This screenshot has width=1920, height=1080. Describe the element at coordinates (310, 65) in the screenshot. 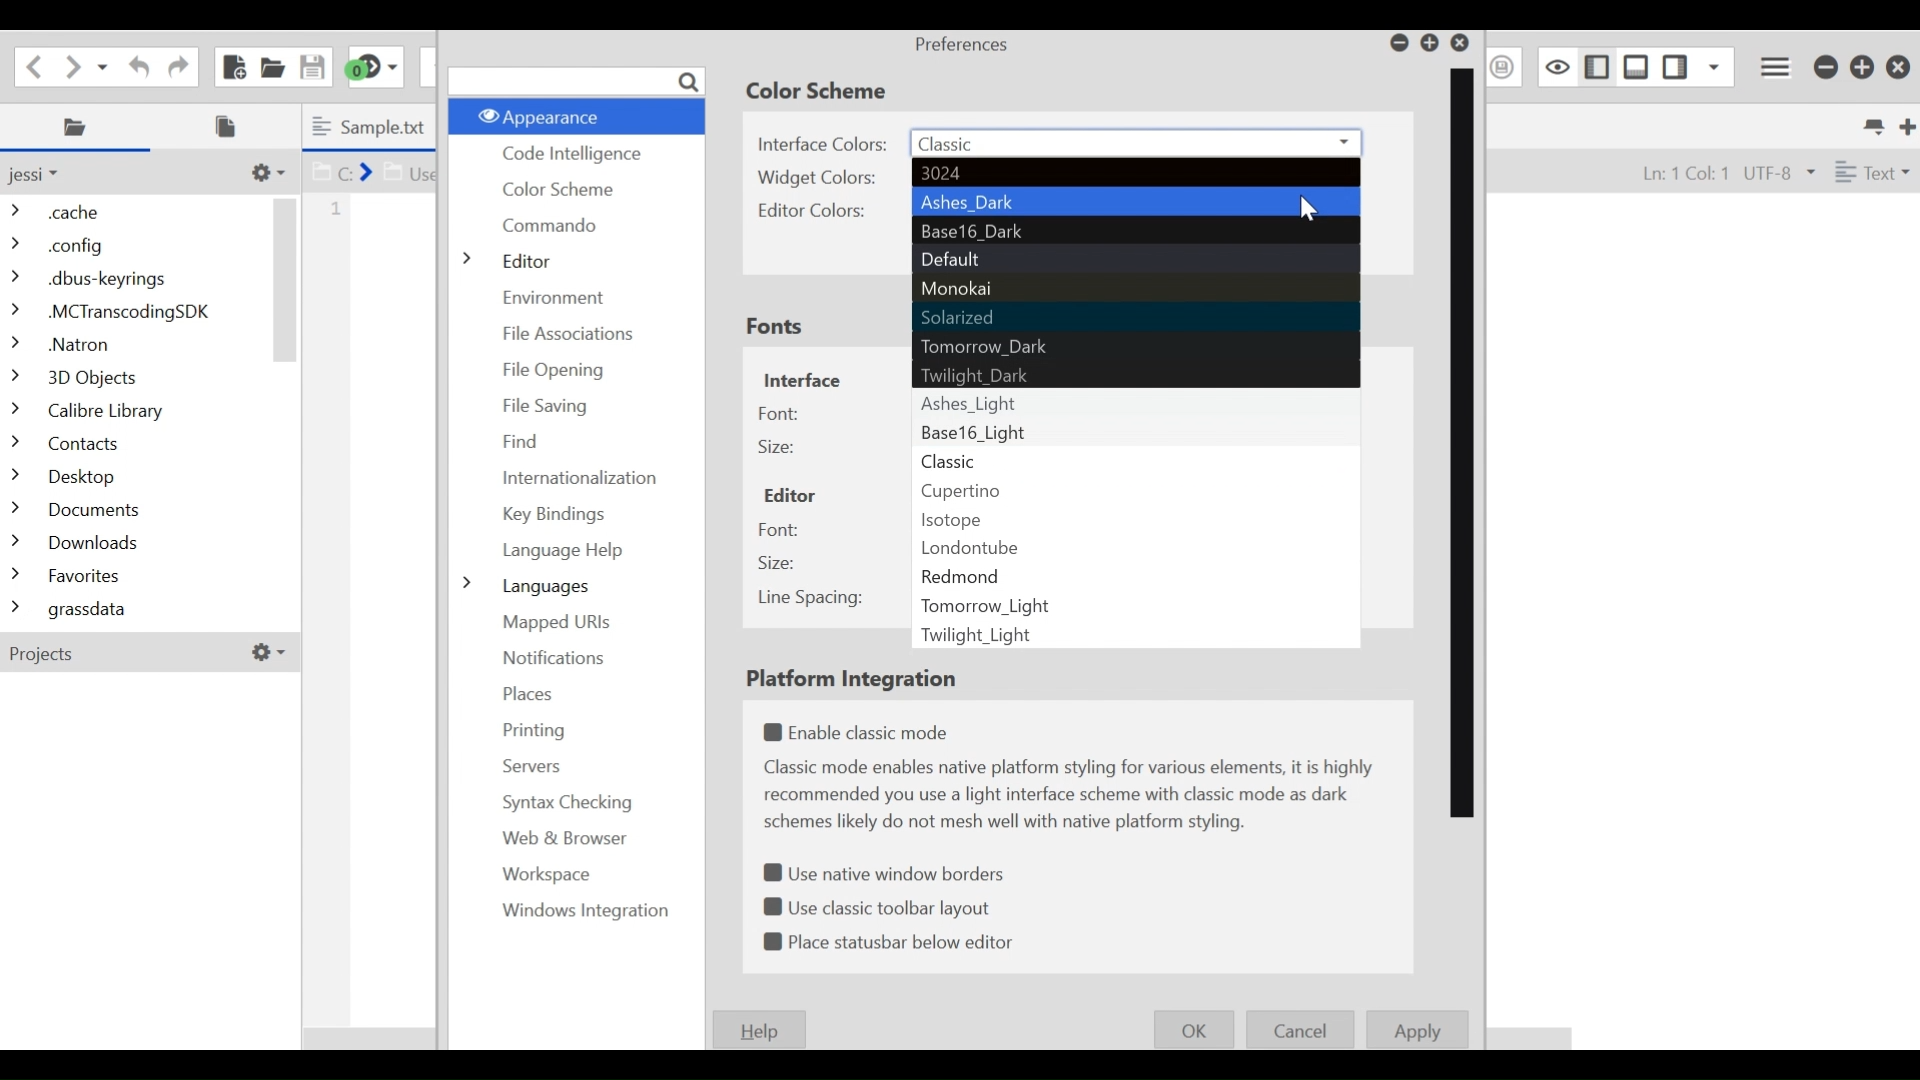

I see `Save file` at that location.